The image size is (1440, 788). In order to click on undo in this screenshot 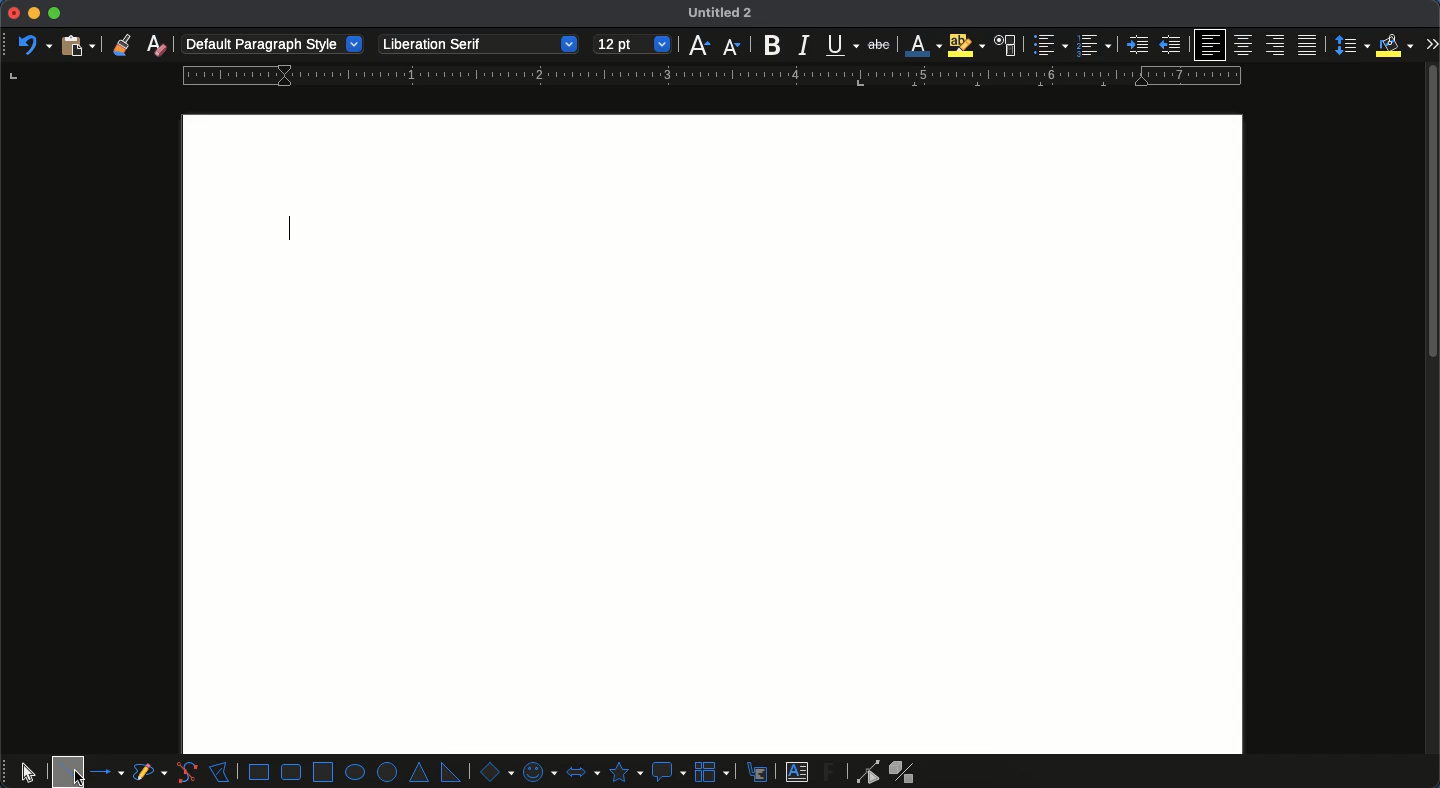, I will do `click(33, 43)`.